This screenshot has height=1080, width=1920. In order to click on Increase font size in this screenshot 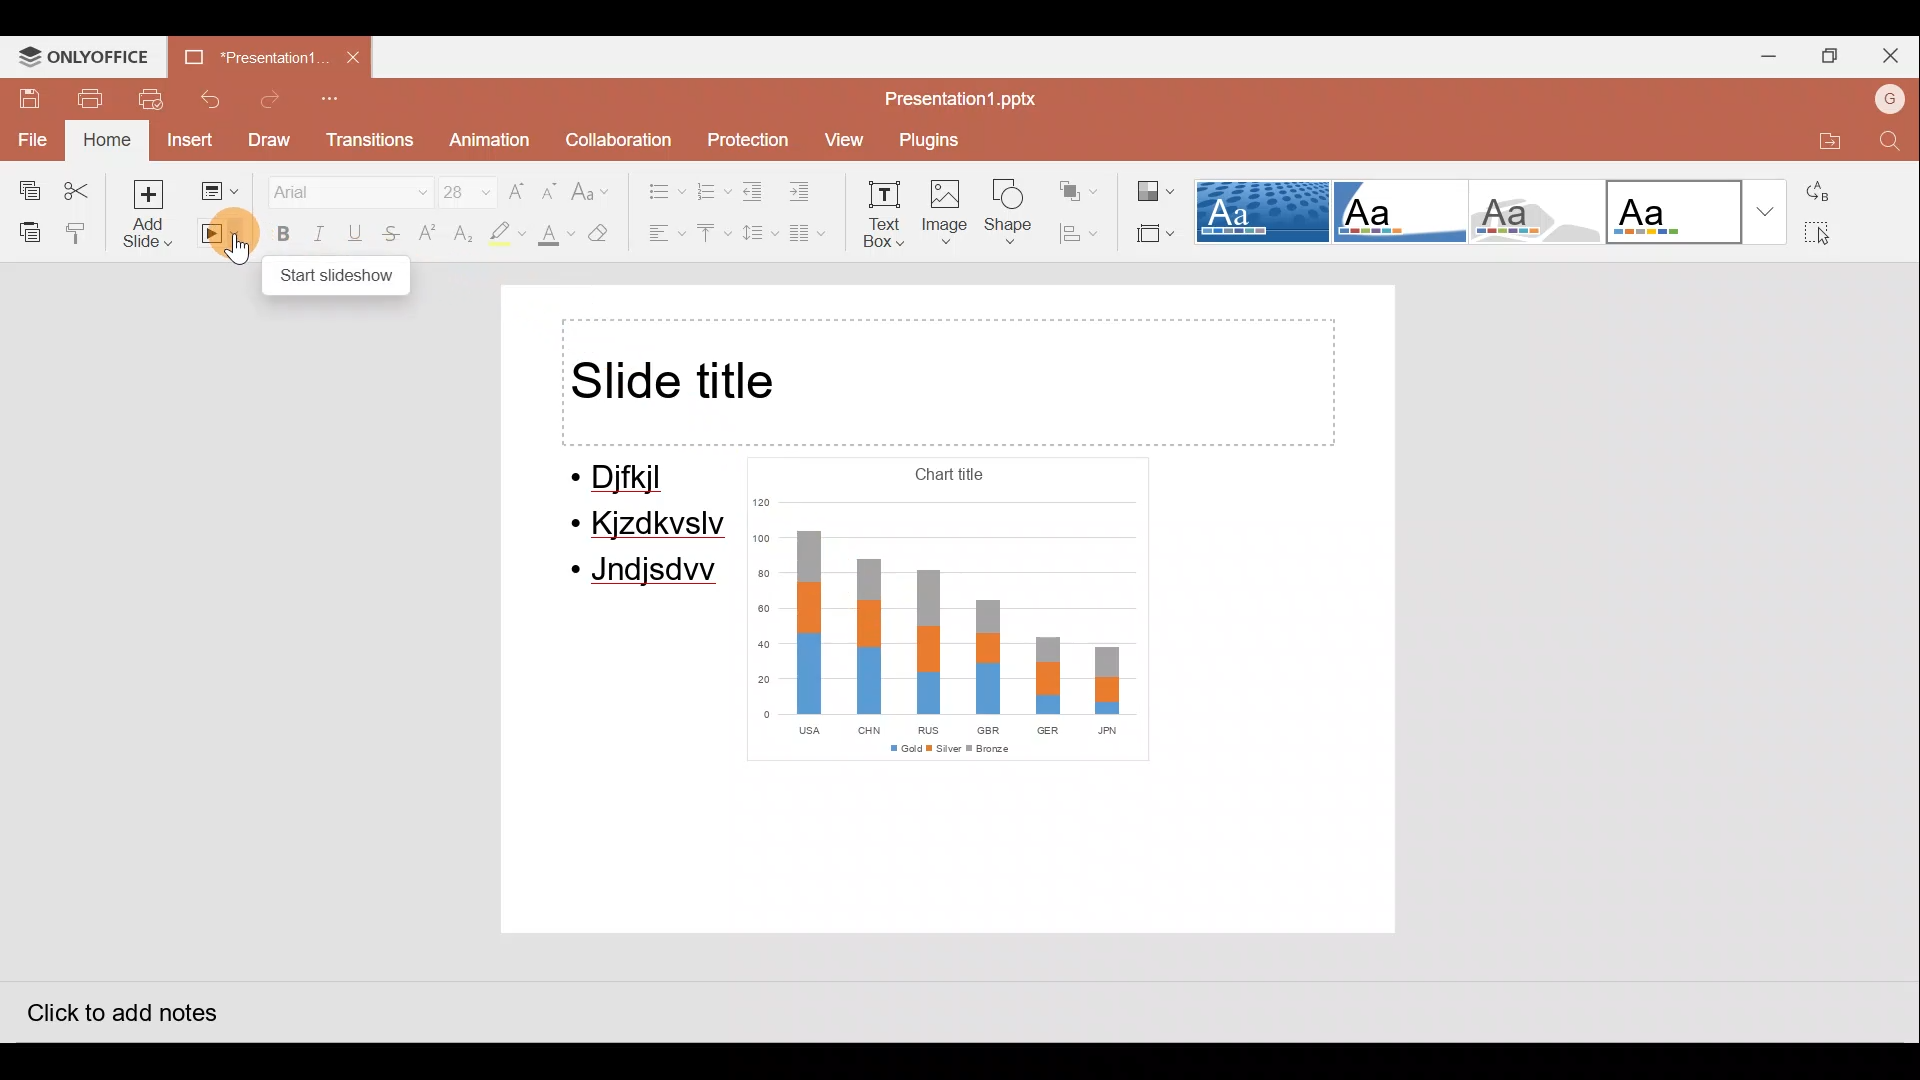, I will do `click(515, 191)`.